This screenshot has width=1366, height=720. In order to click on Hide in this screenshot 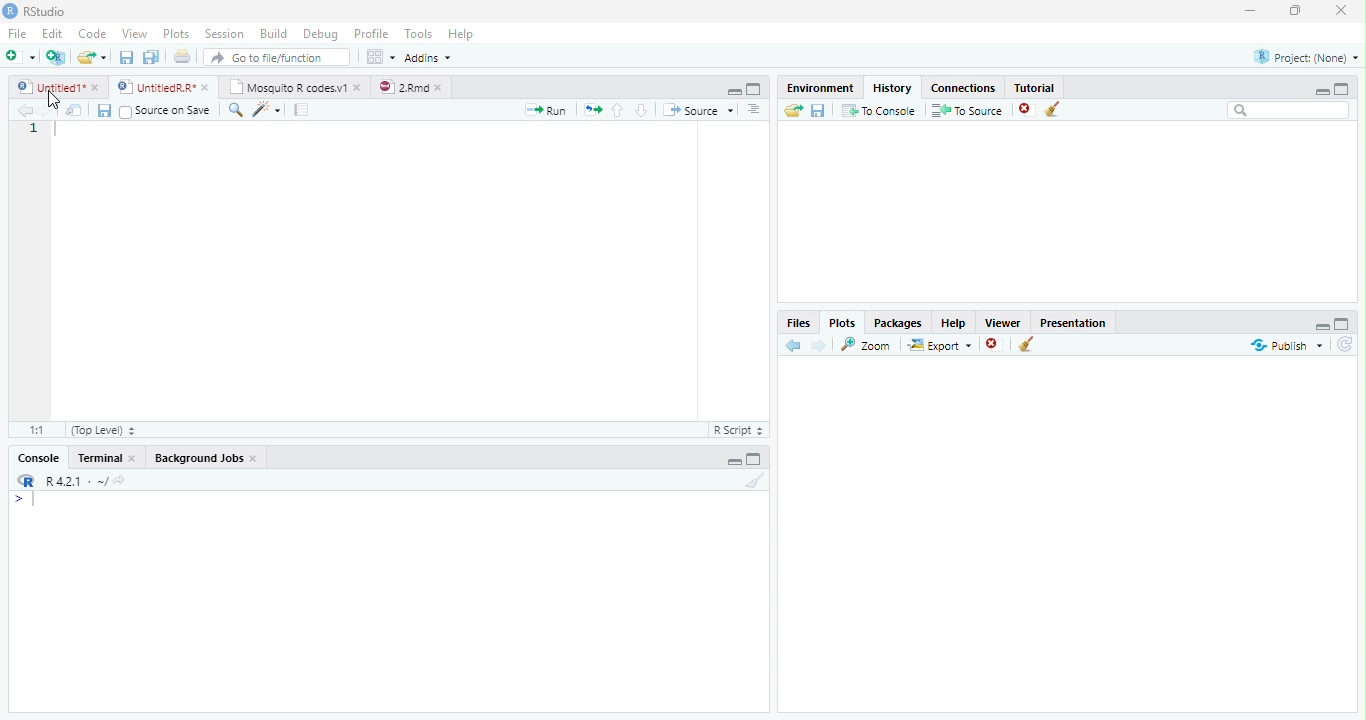, I will do `click(732, 91)`.